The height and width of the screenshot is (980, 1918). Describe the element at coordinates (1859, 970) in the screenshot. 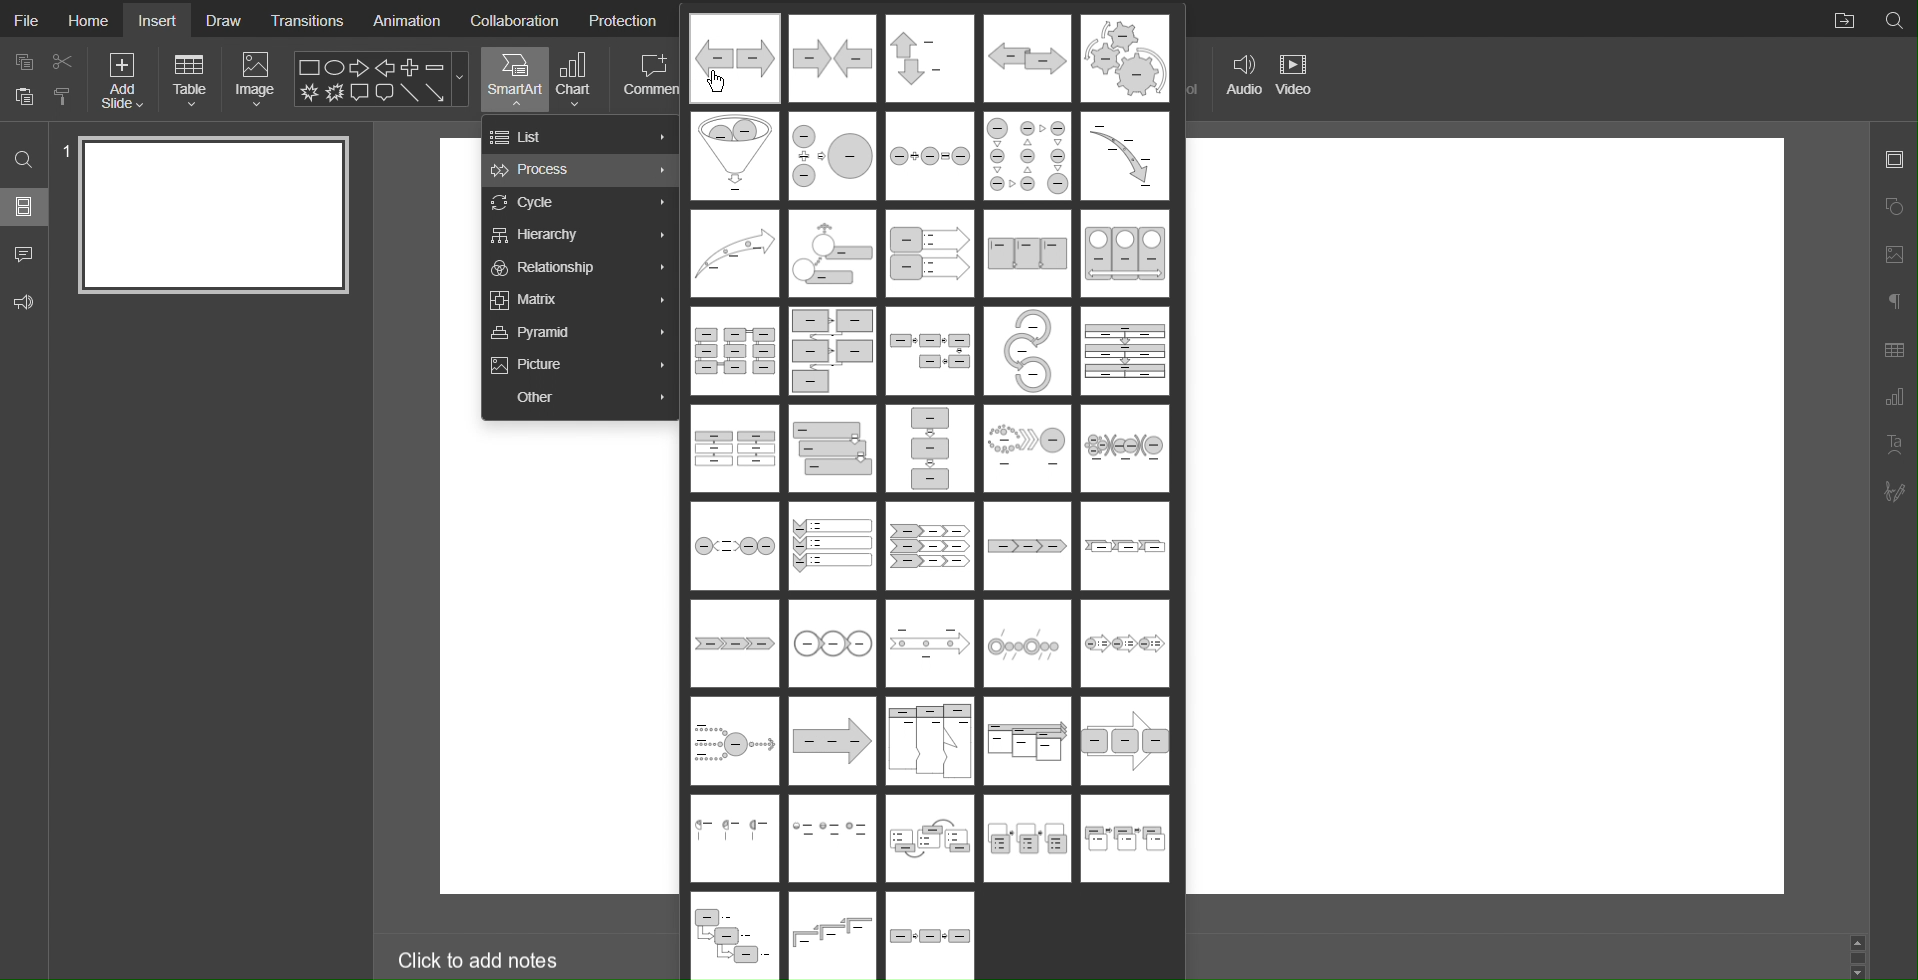

I see `down` at that location.